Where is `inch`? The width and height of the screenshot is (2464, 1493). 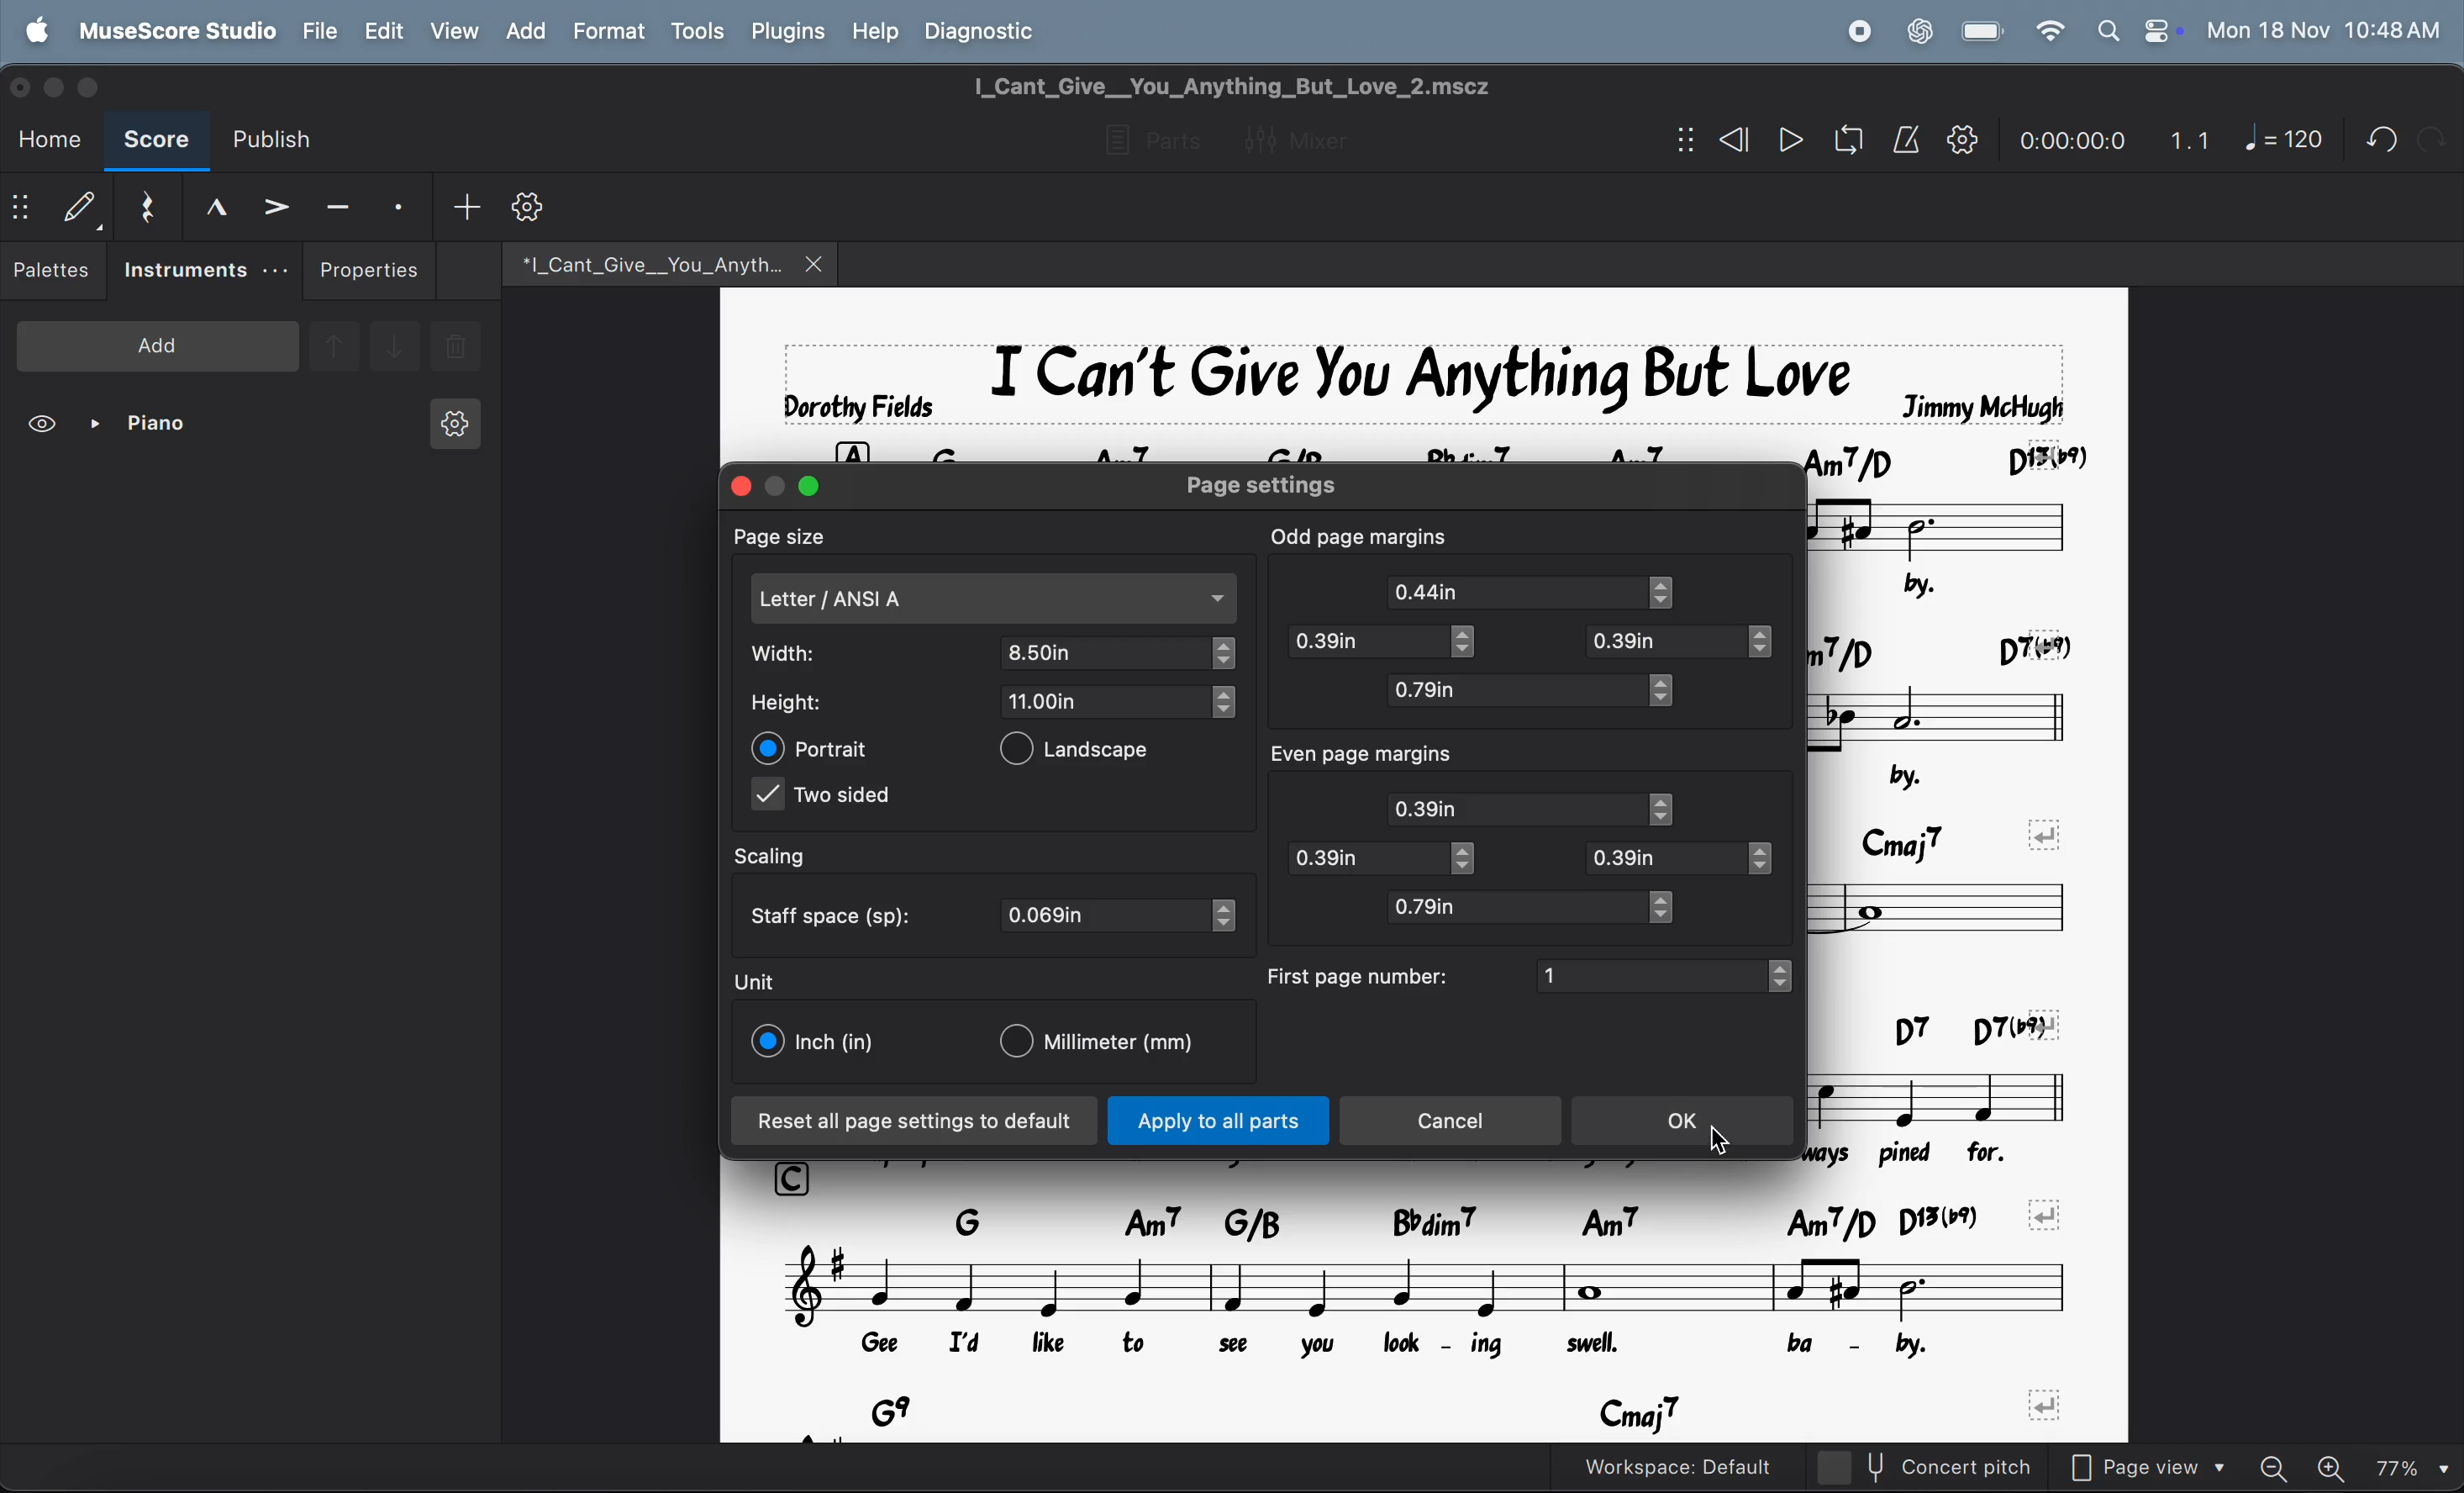 inch is located at coordinates (817, 1042).